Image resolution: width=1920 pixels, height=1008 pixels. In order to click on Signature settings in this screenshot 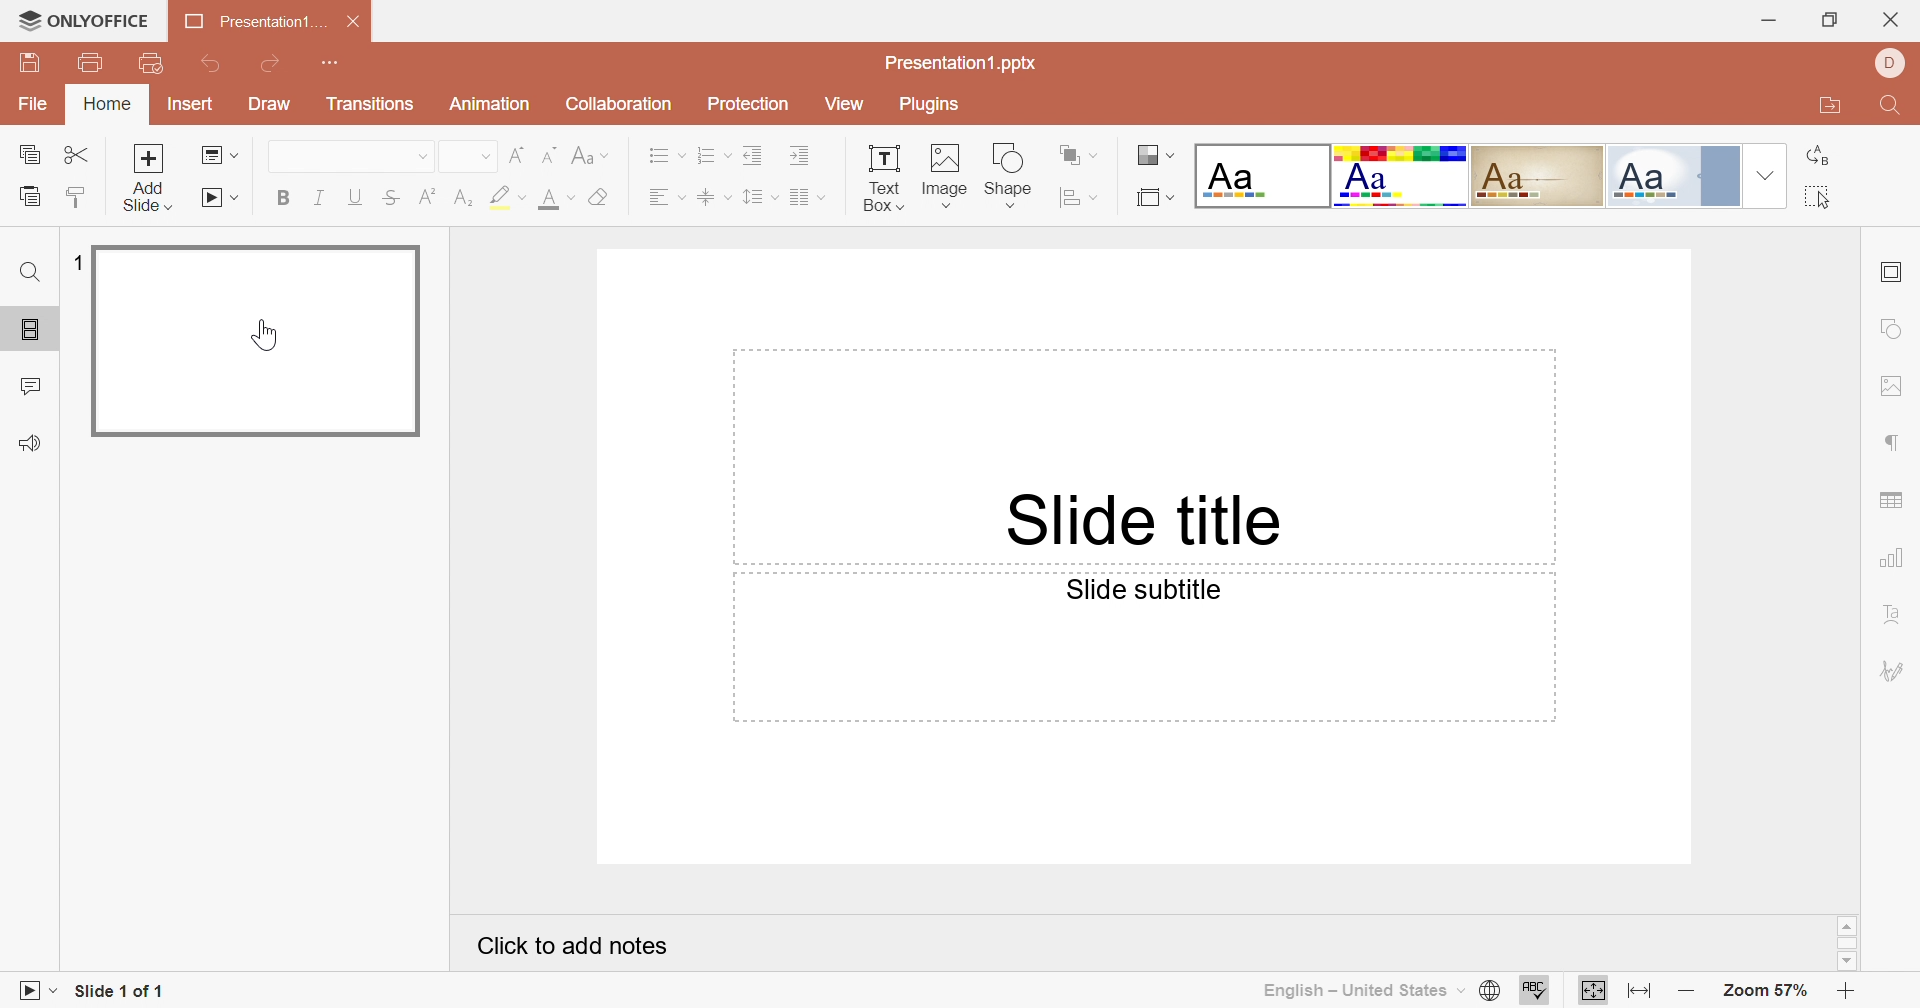, I will do `click(1895, 667)`.